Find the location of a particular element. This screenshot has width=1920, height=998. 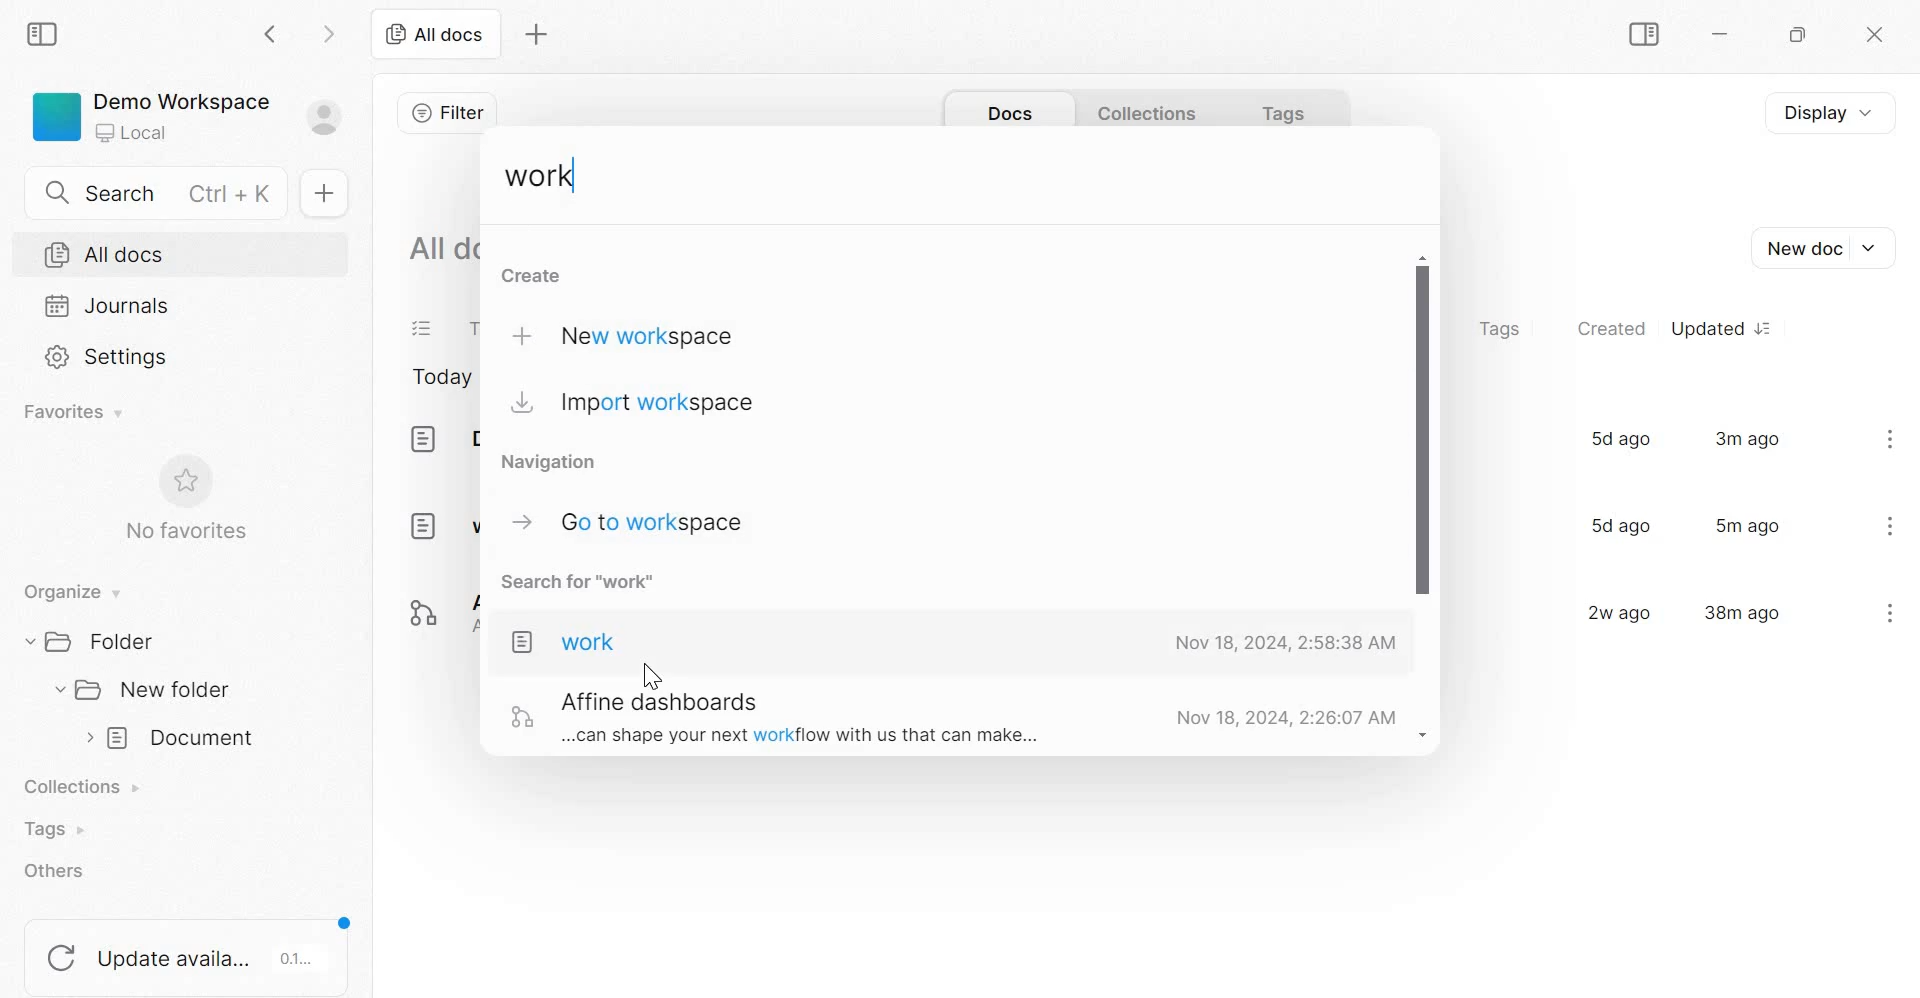

Nov 18, 2024, 2:26:07 AM is located at coordinates (1283, 717).